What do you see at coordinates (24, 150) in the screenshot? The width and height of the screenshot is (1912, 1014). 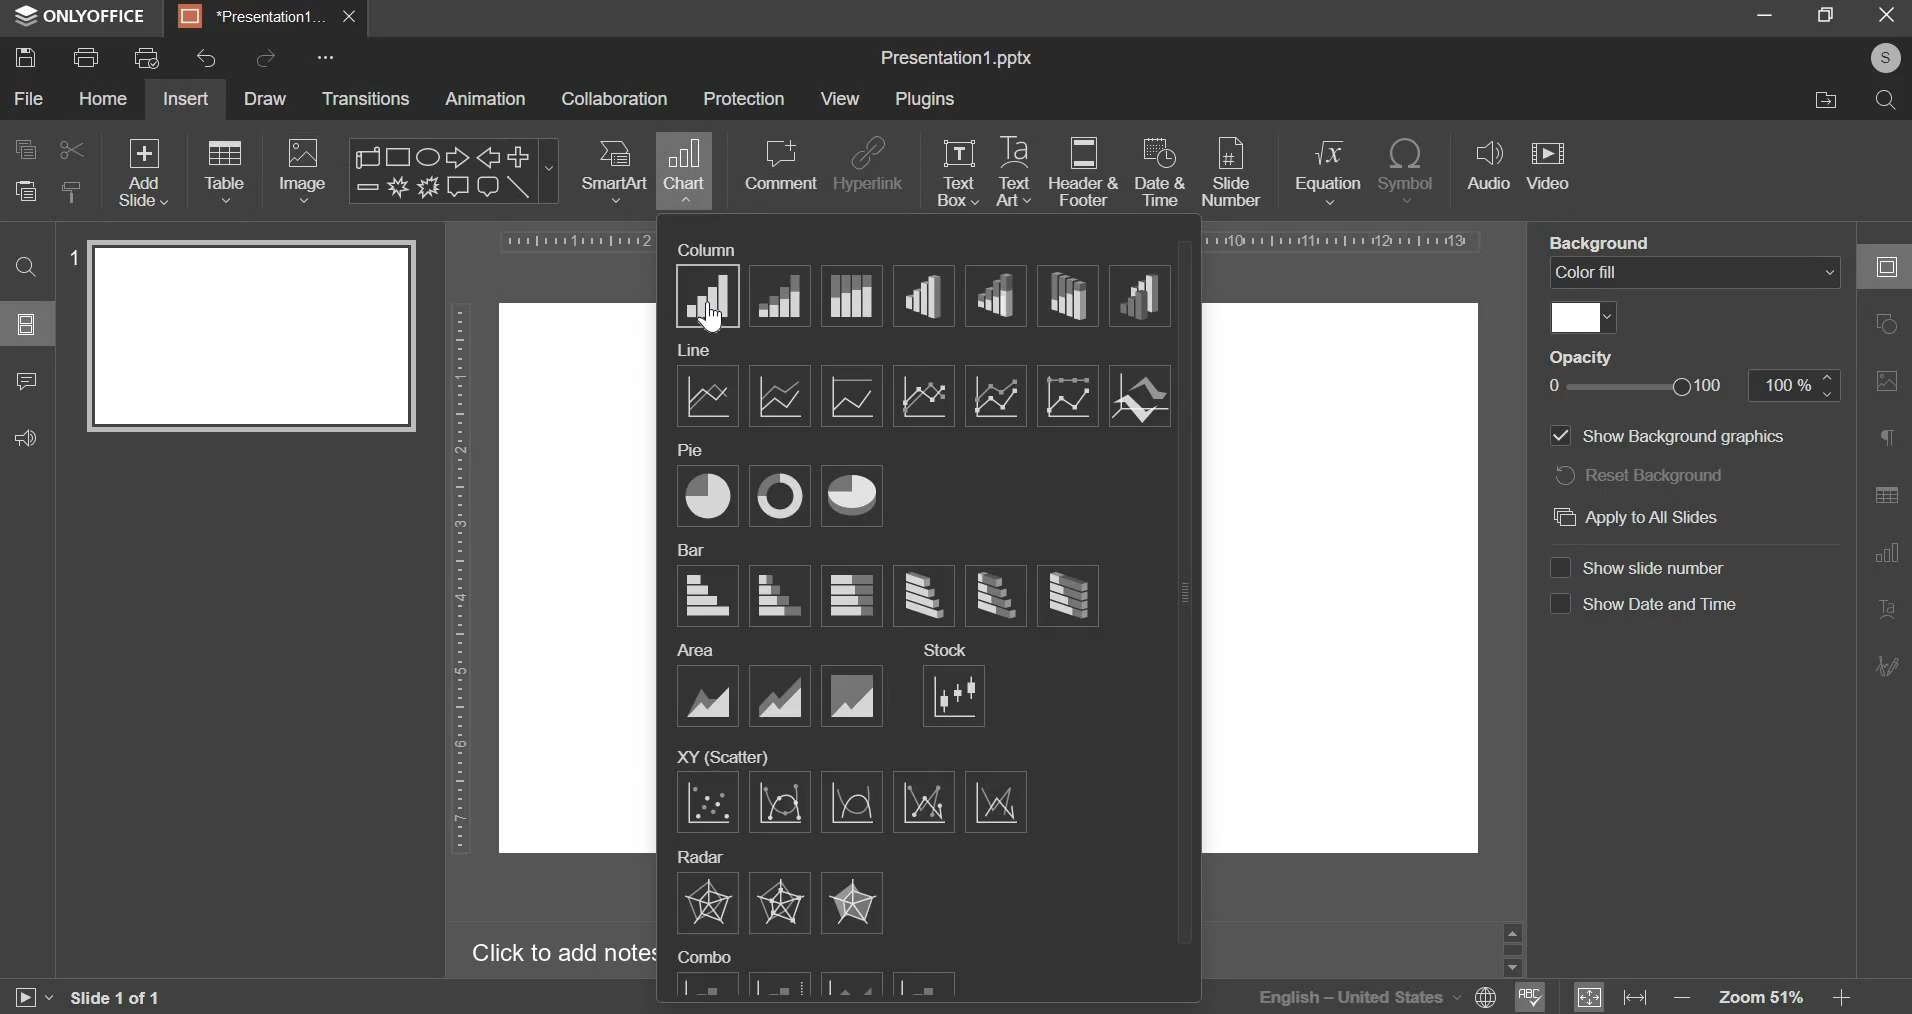 I see `copy` at bounding box center [24, 150].